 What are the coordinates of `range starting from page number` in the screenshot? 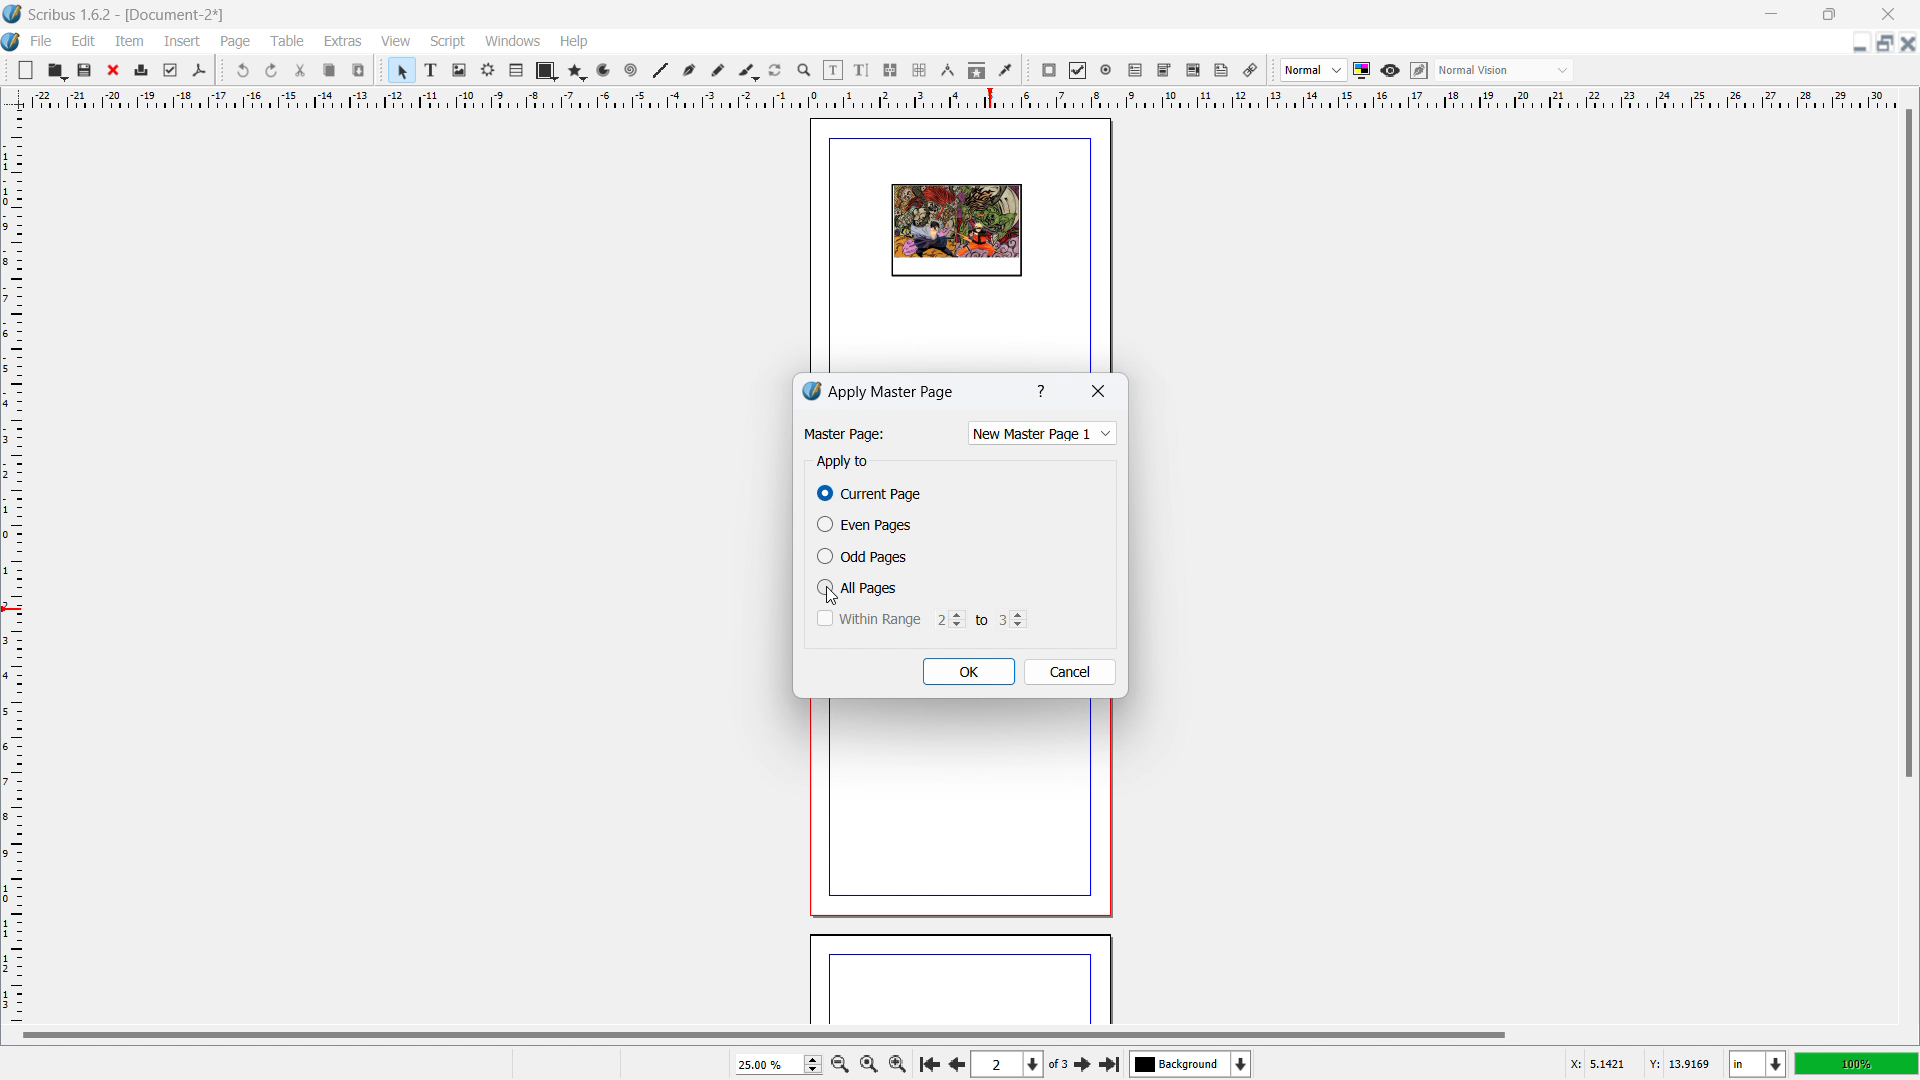 It's located at (947, 618).